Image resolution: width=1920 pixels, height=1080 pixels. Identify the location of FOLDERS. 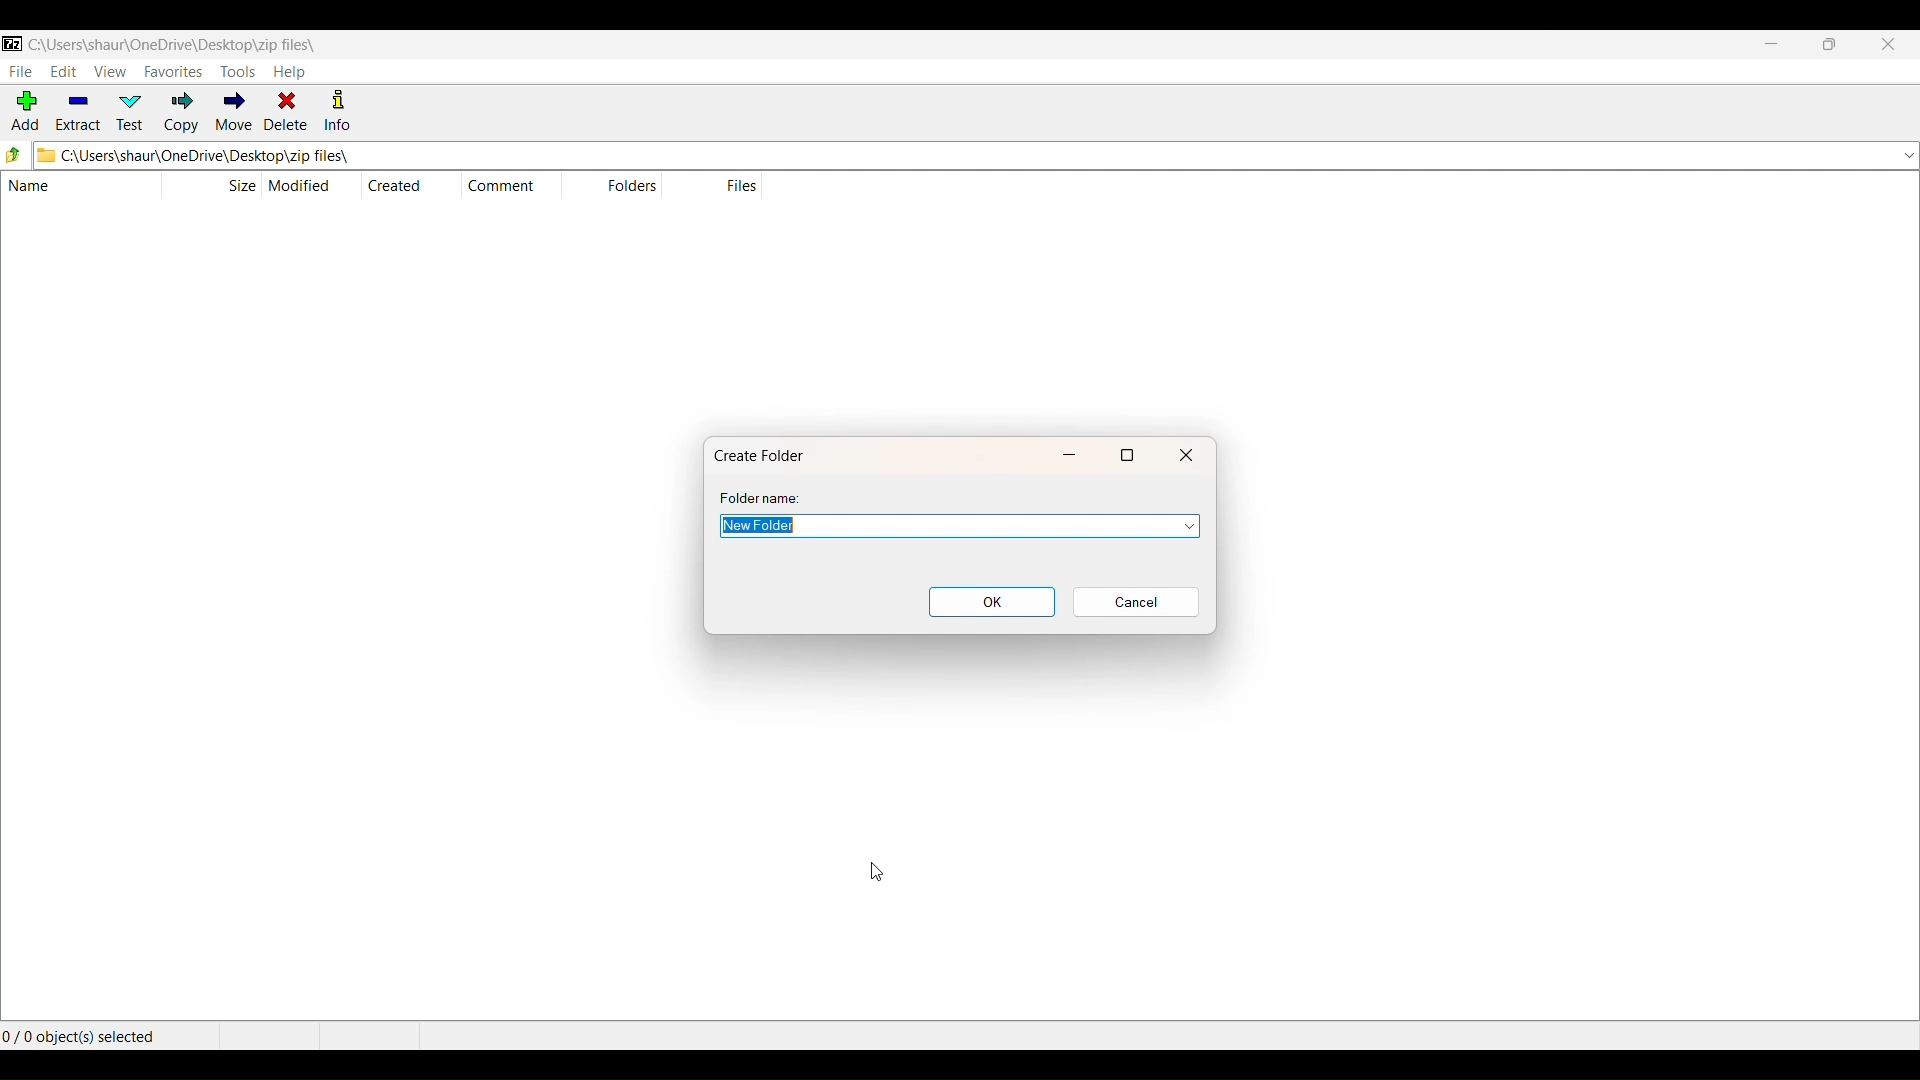
(628, 187).